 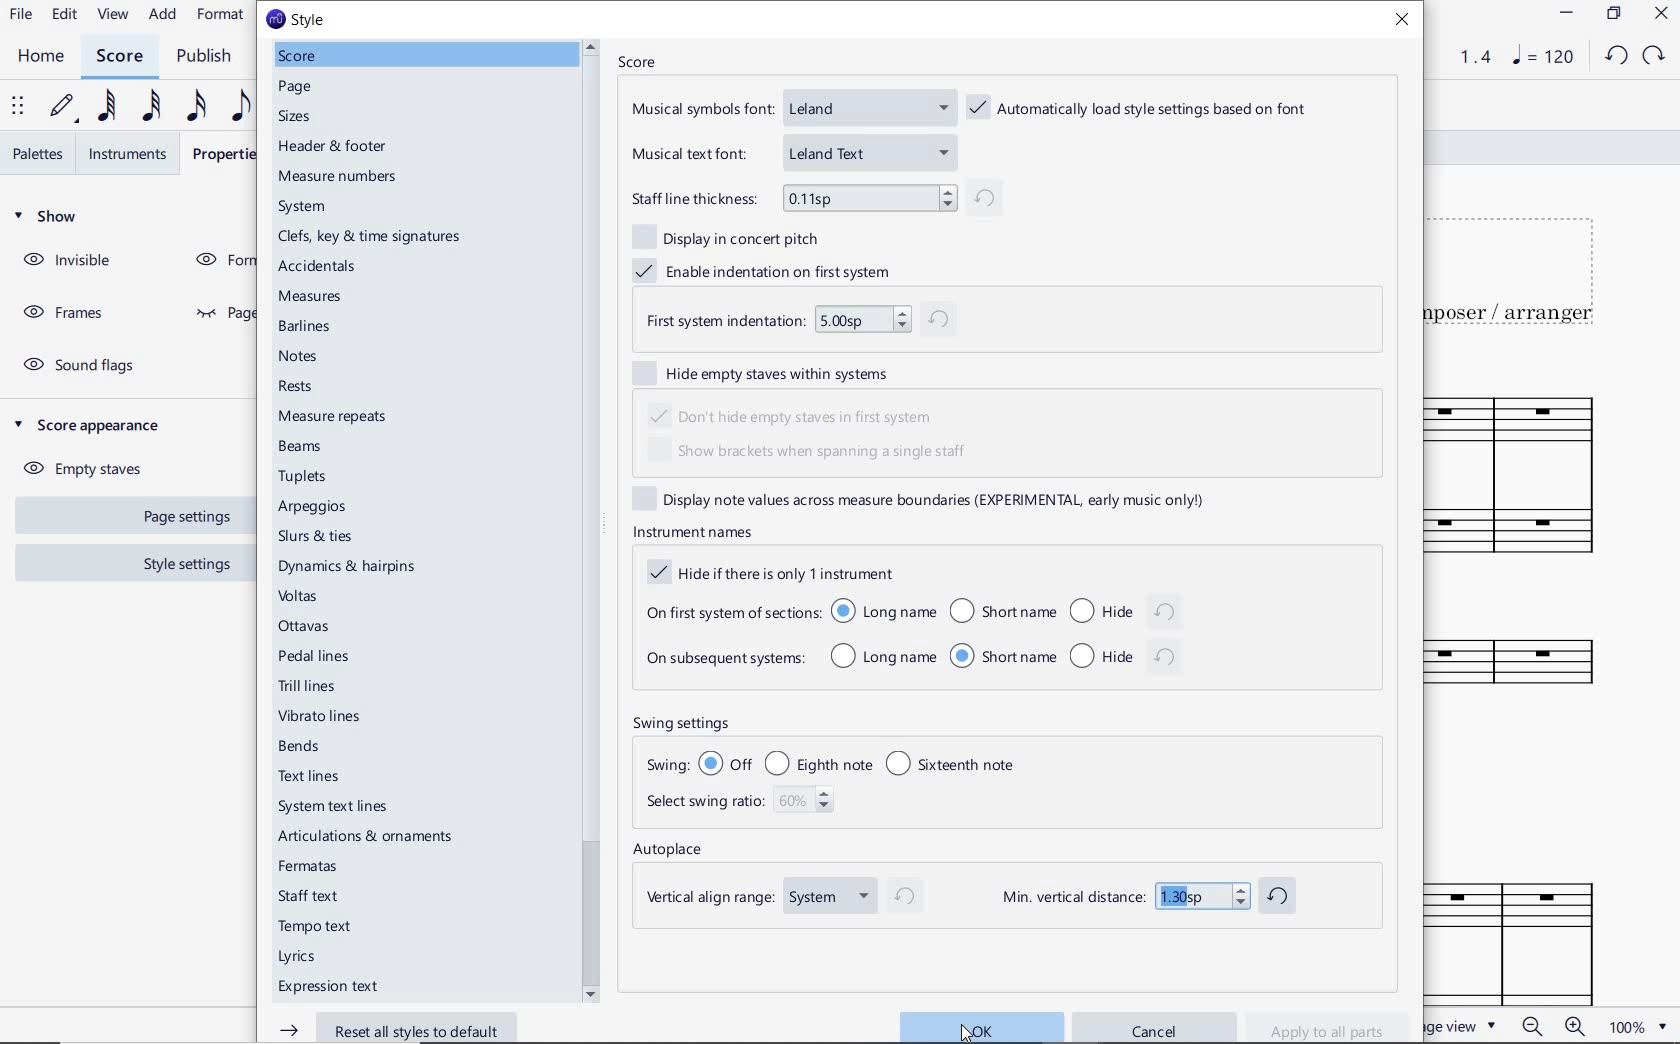 What do you see at coordinates (368, 838) in the screenshot?
I see `articulations & ornaments` at bounding box center [368, 838].